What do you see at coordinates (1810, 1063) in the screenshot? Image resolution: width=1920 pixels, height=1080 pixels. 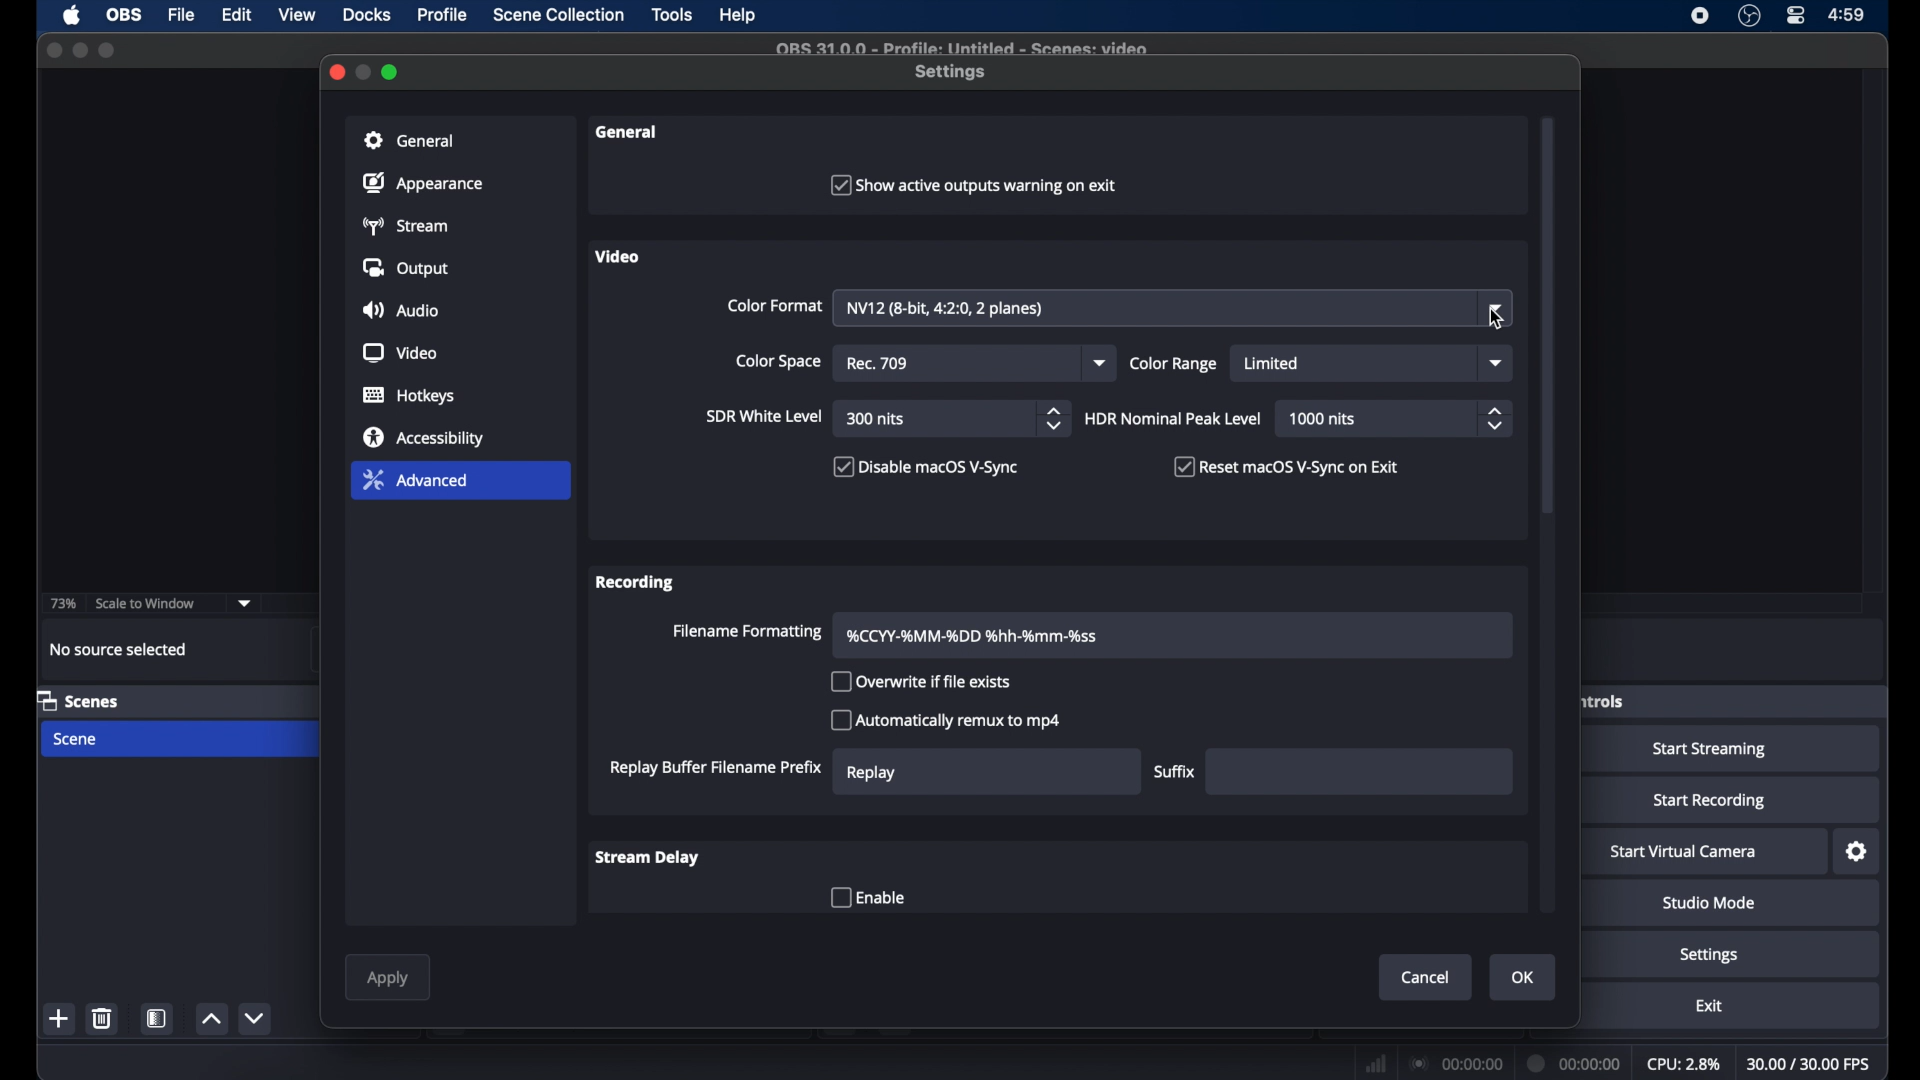 I see `30.00/30.00 fps` at bounding box center [1810, 1063].